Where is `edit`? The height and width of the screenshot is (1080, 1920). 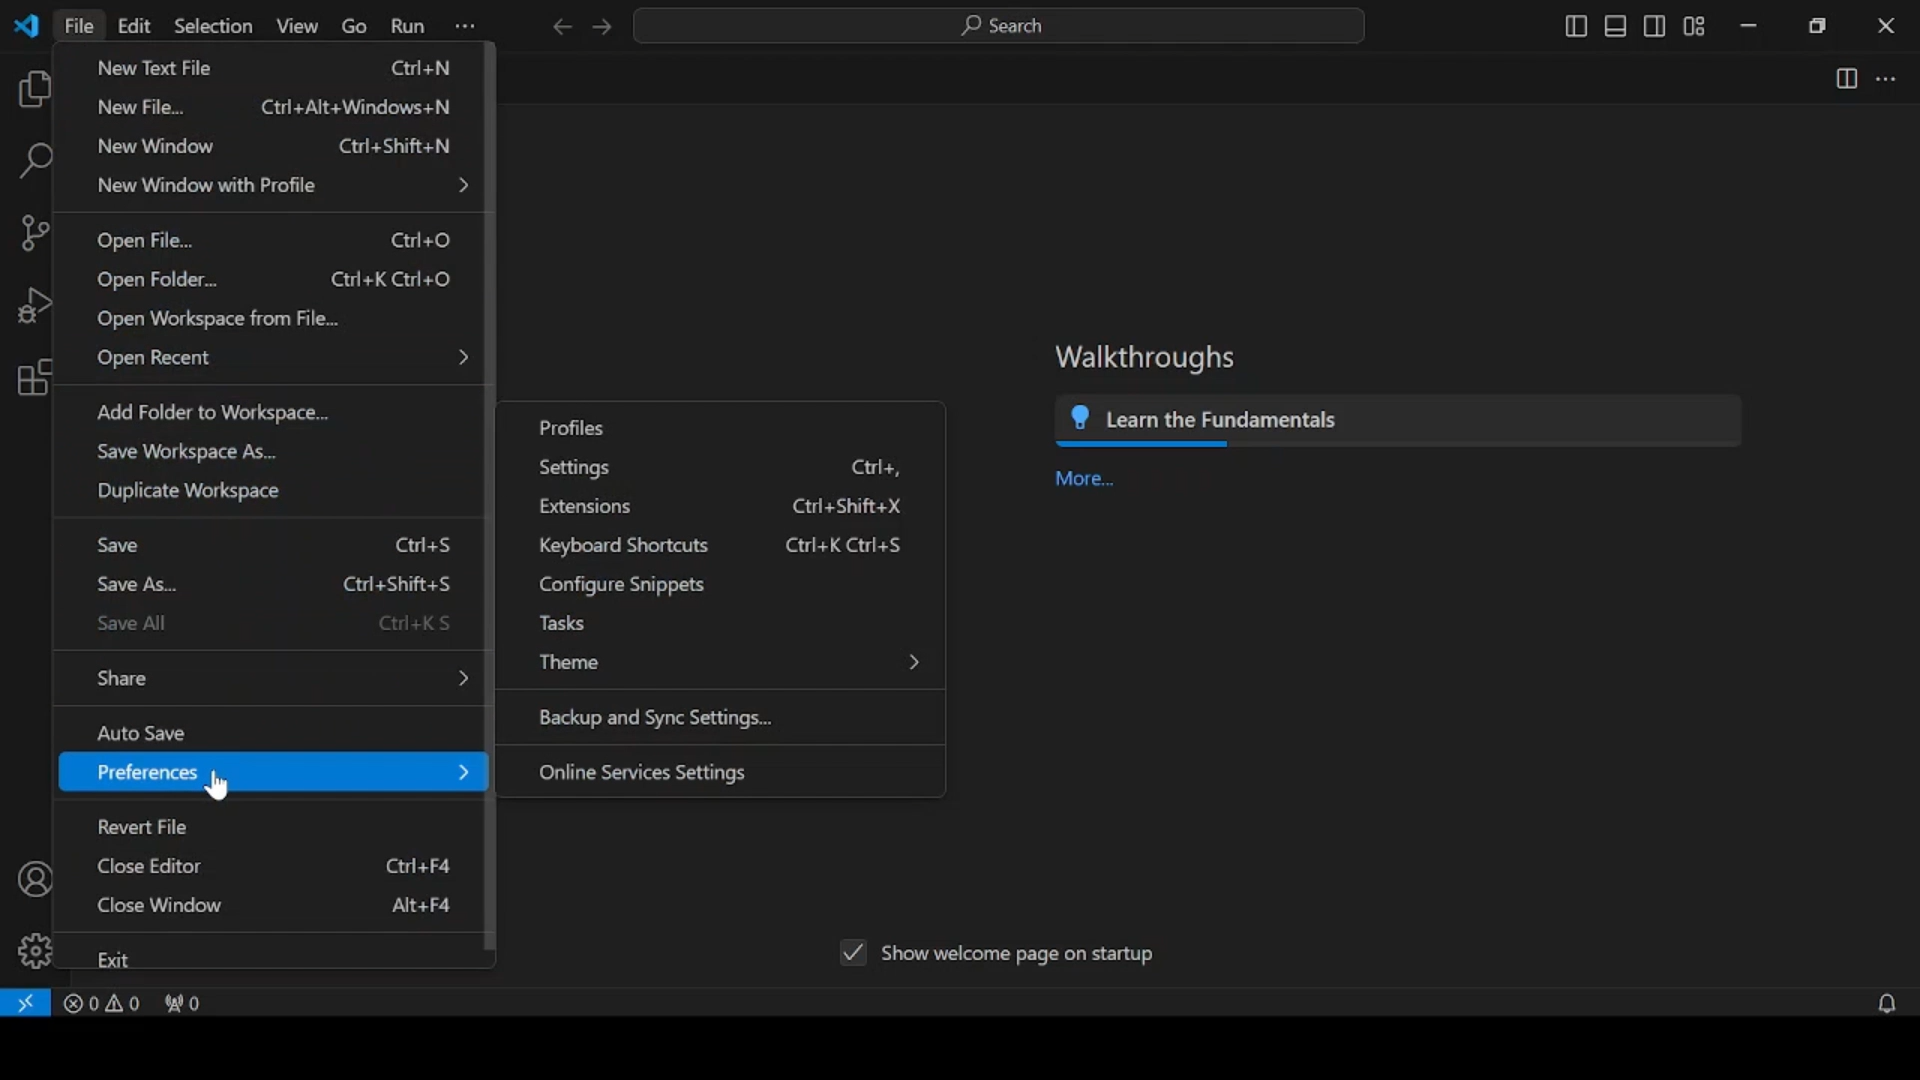
edit is located at coordinates (133, 25).